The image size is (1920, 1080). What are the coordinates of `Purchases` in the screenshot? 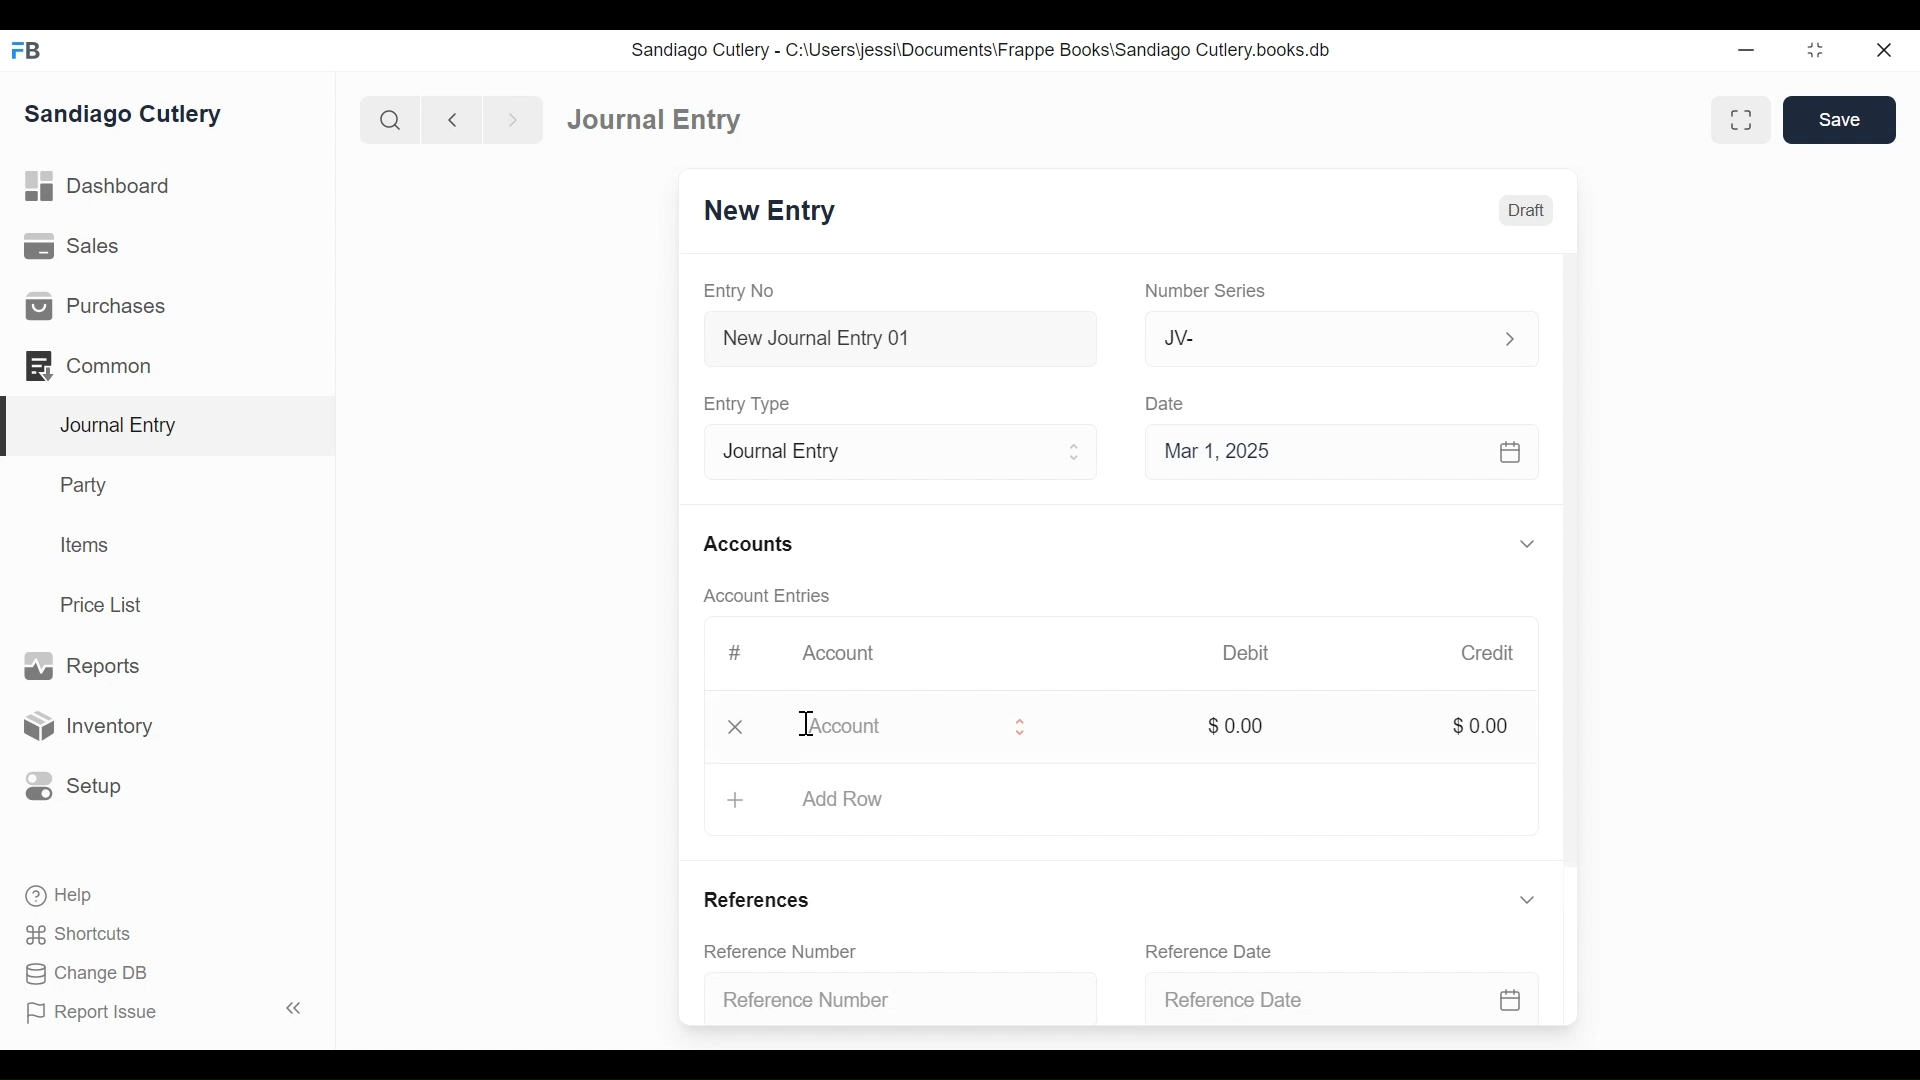 It's located at (167, 304).